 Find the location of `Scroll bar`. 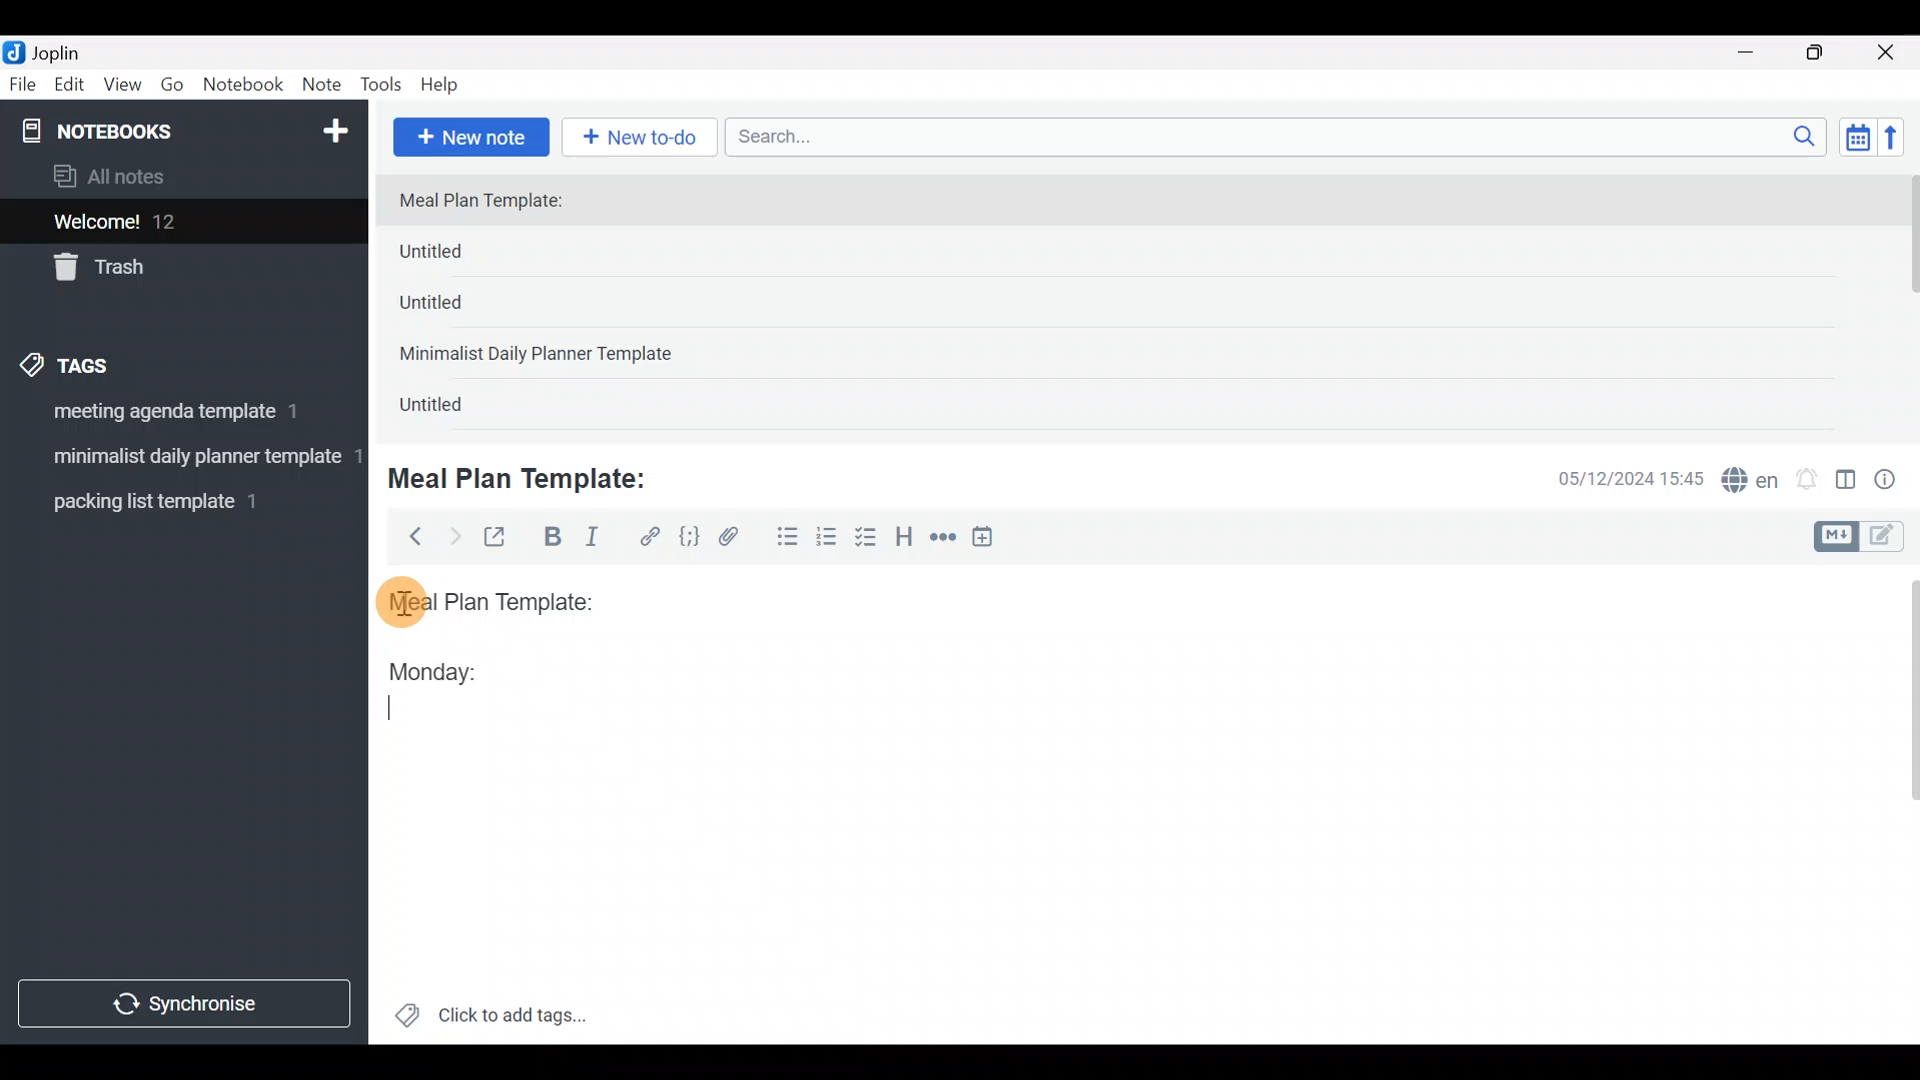

Scroll bar is located at coordinates (1899, 804).